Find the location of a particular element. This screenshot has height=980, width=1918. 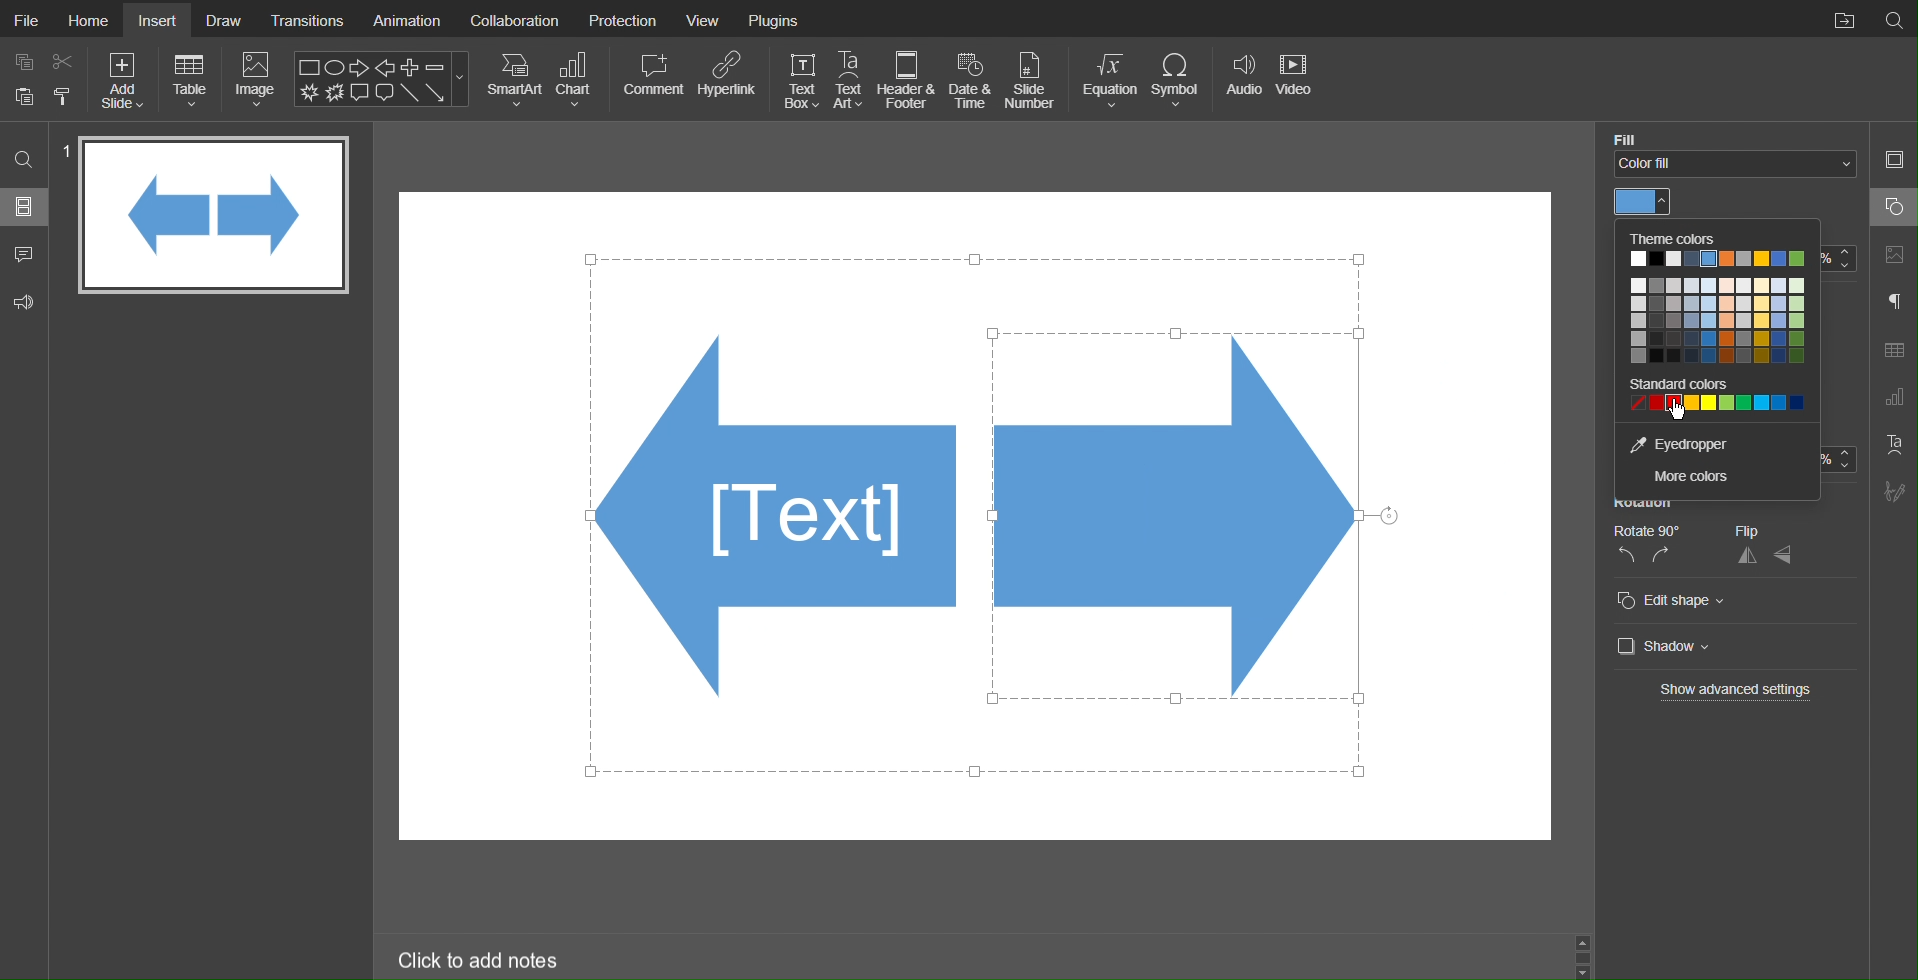

Video is located at coordinates (1297, 80).